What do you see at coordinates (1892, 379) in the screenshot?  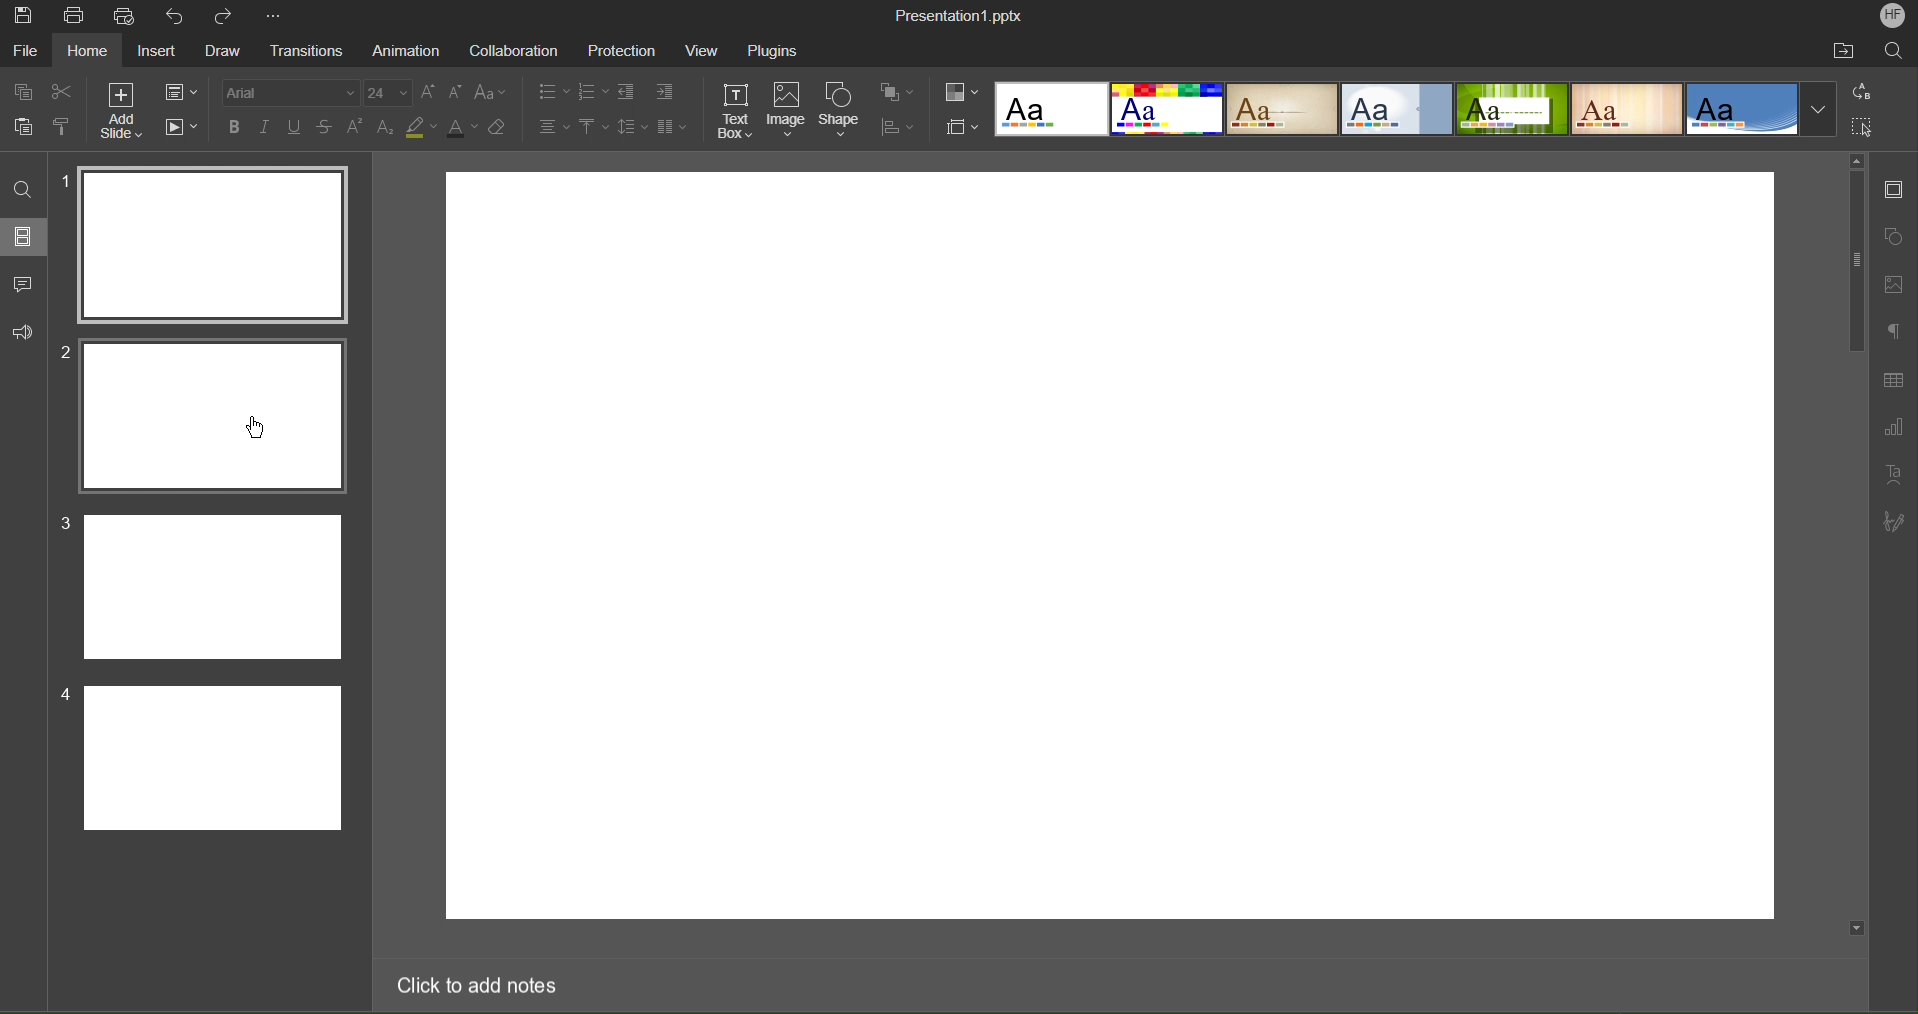 I see `Table Settings` at bounding box center [1892, 379].